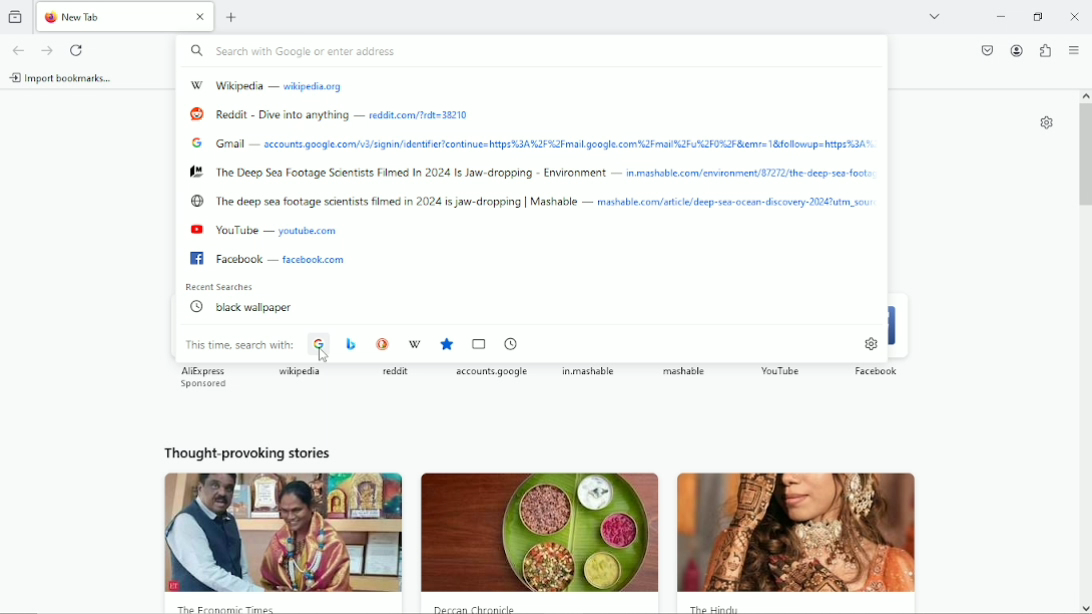  I want to click on youtube logo, so click(194, 230).